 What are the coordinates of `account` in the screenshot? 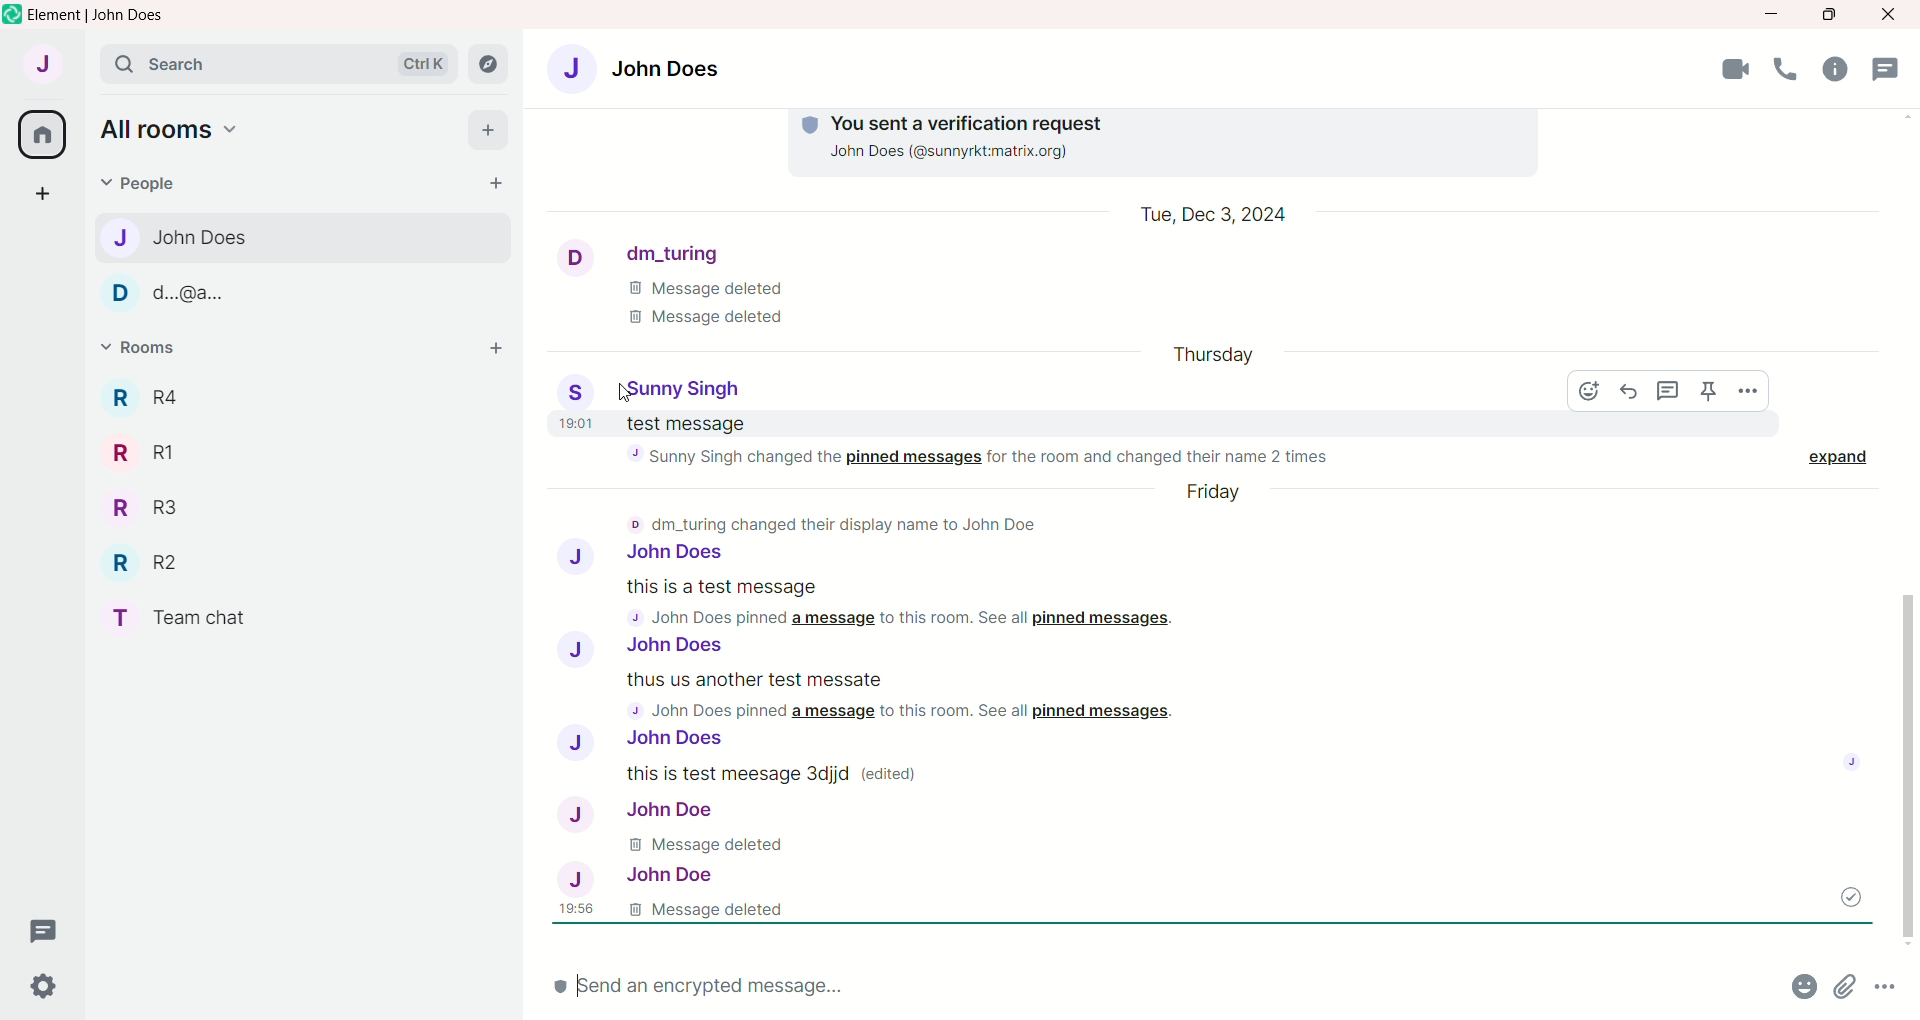 It's located at (43, 67).